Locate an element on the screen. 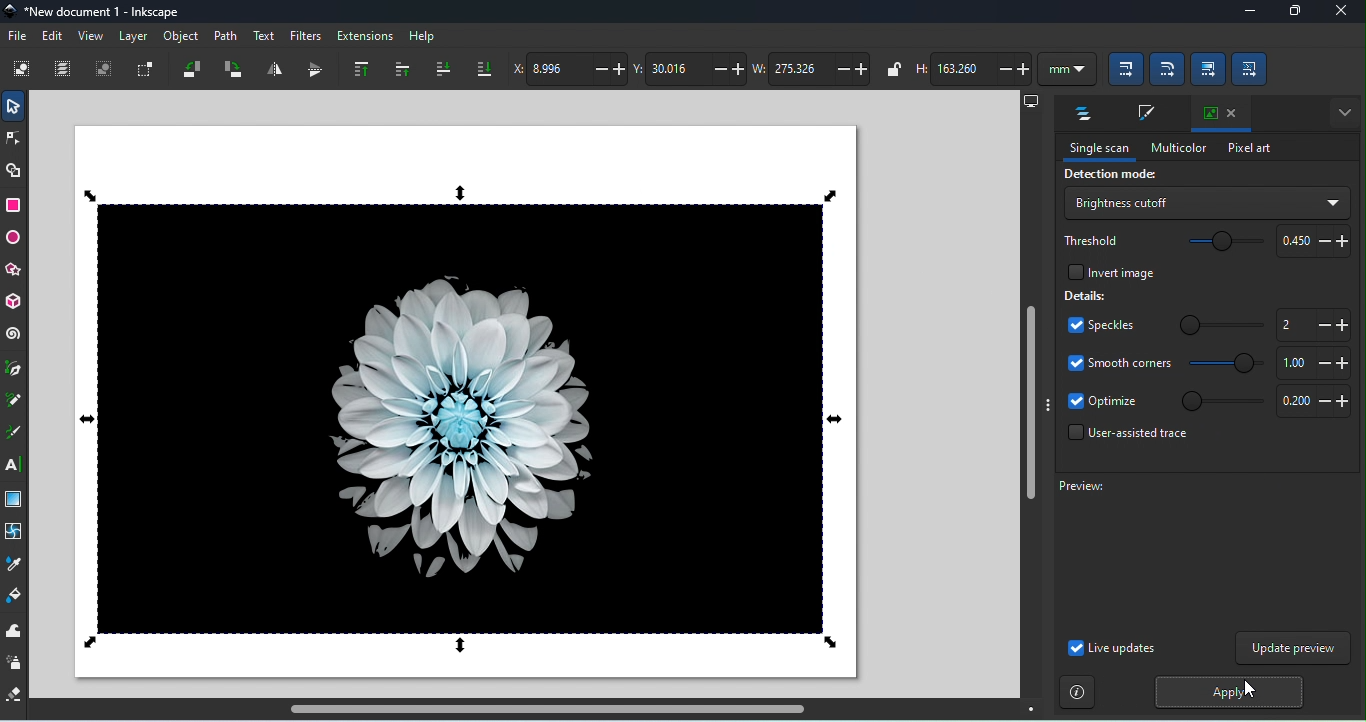 The height and width of the screenshot is (722, 1366). Layers and objects is located at coordinates (1080, 114).